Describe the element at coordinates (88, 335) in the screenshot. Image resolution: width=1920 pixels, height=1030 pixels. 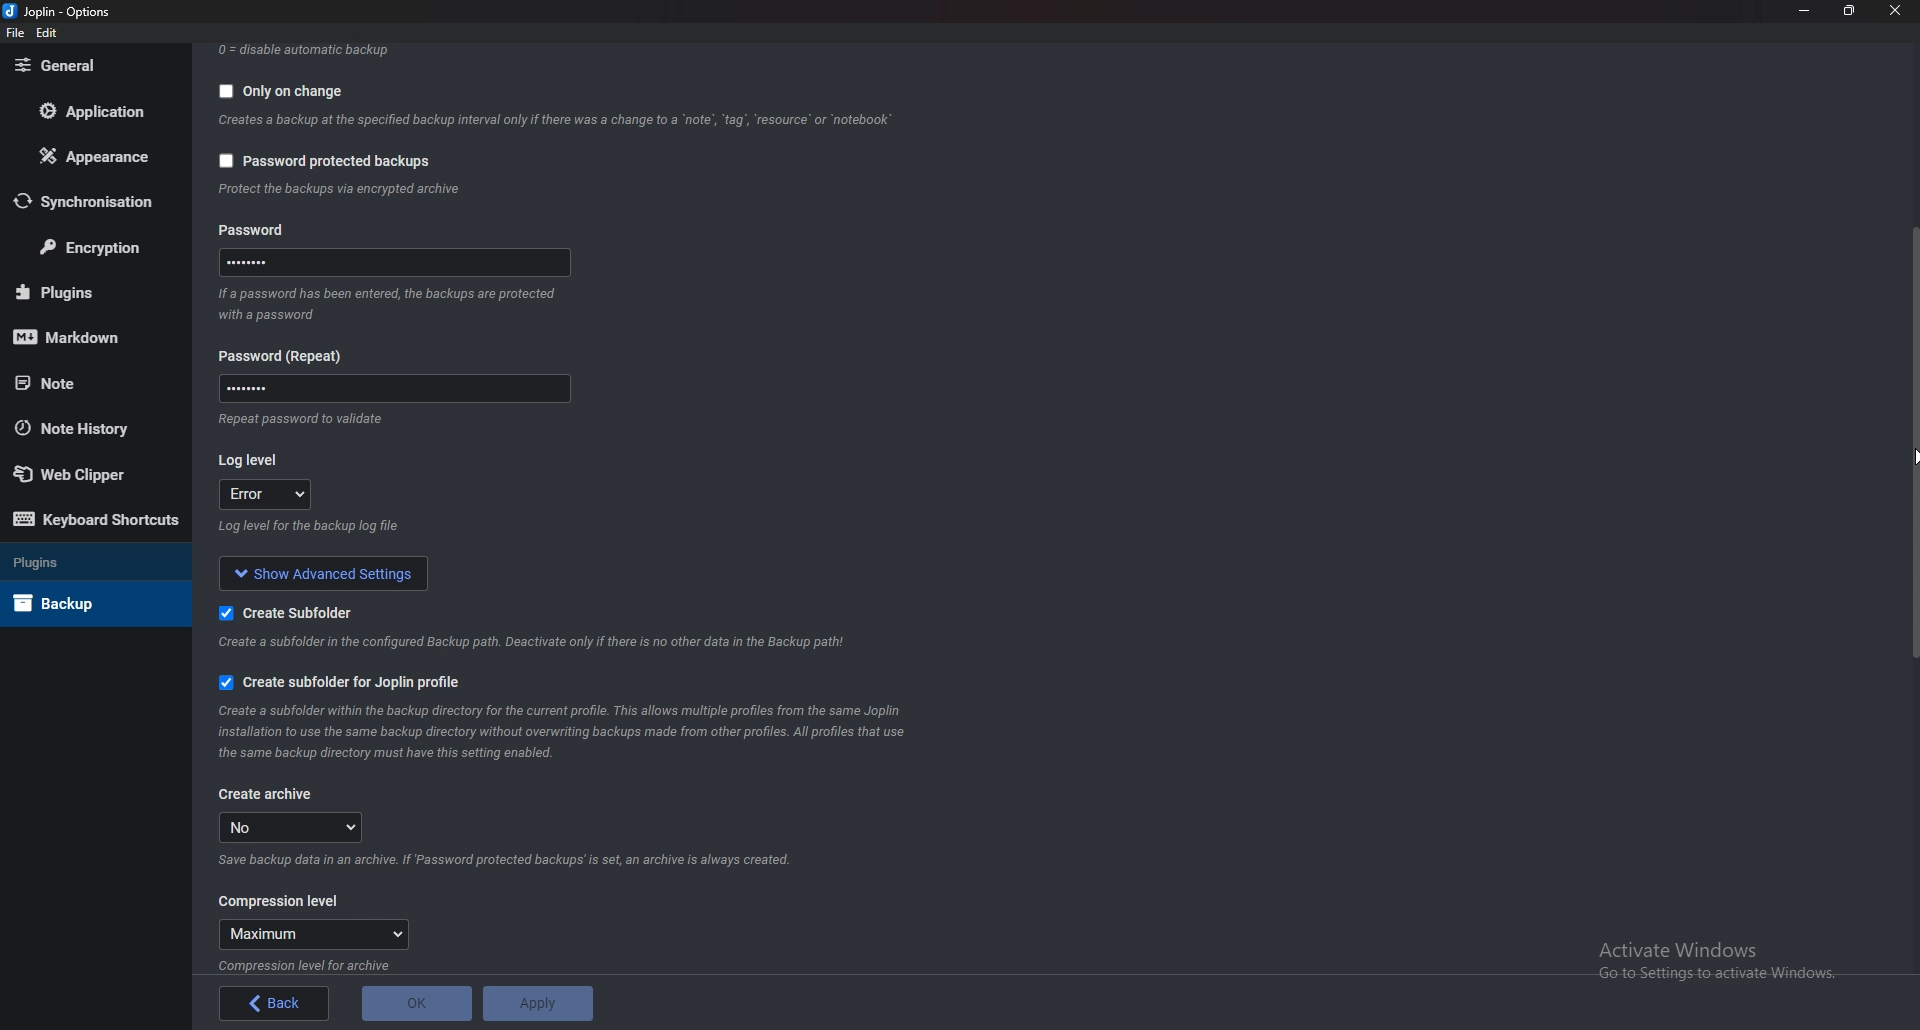
I see `markdown` at that location.